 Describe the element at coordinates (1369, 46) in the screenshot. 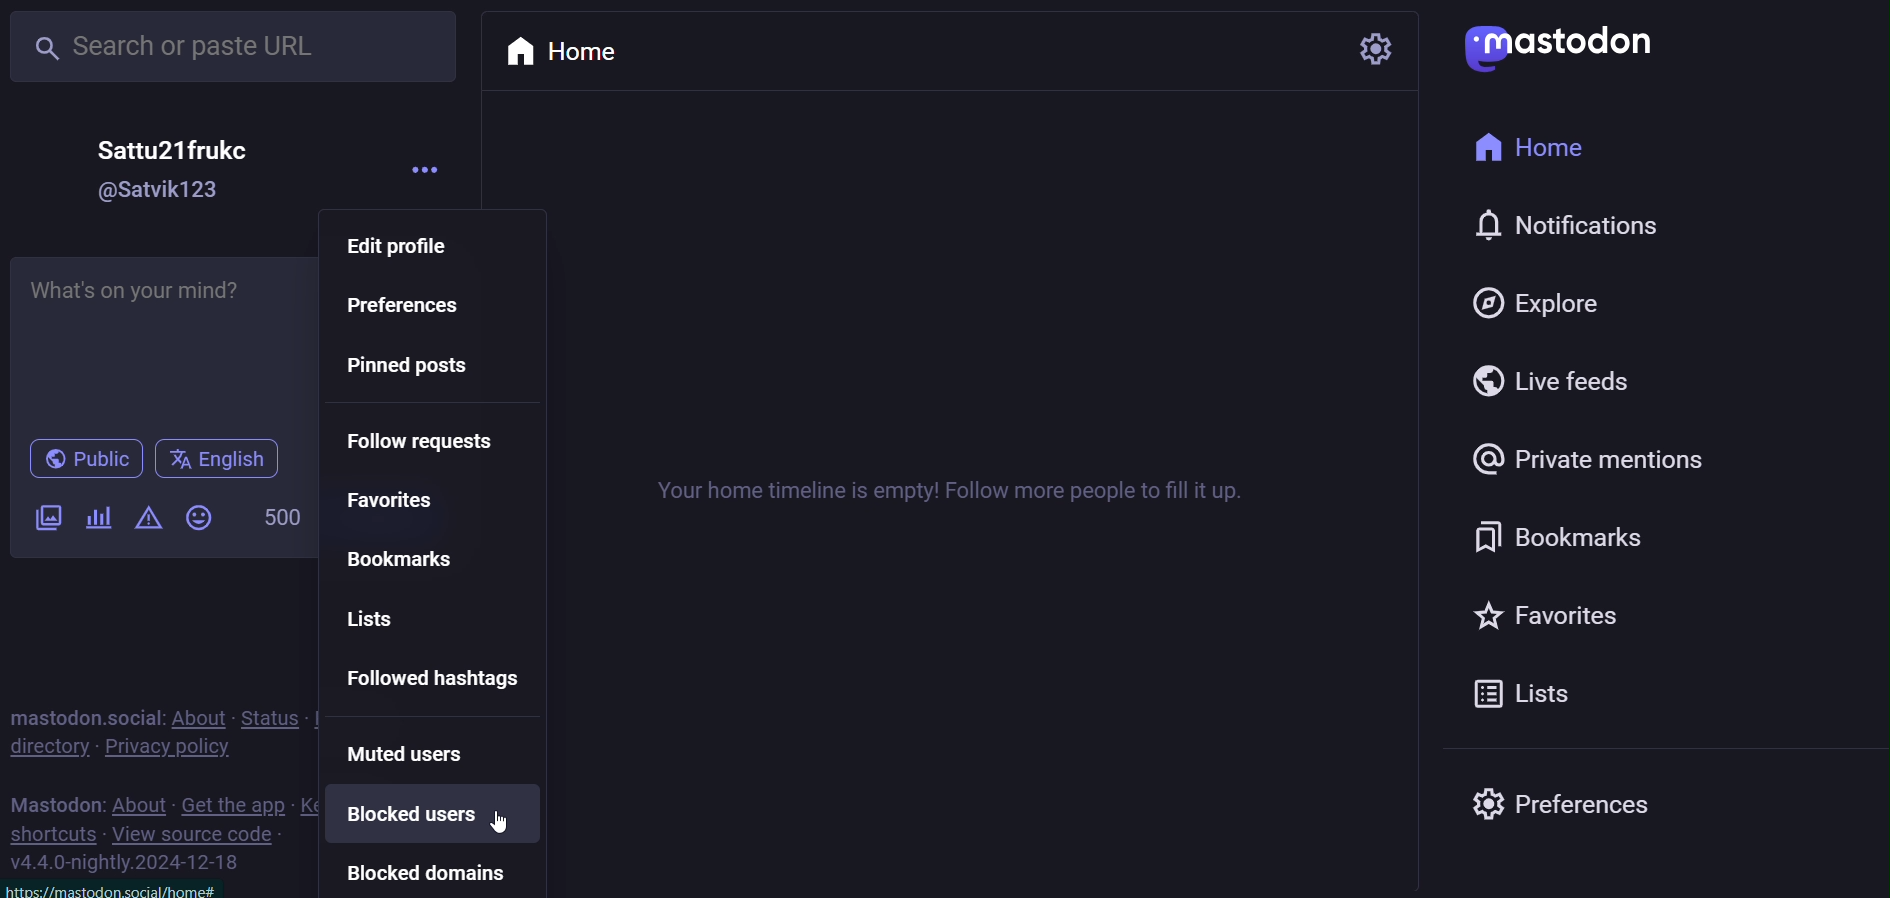

I see `setting` at that location.